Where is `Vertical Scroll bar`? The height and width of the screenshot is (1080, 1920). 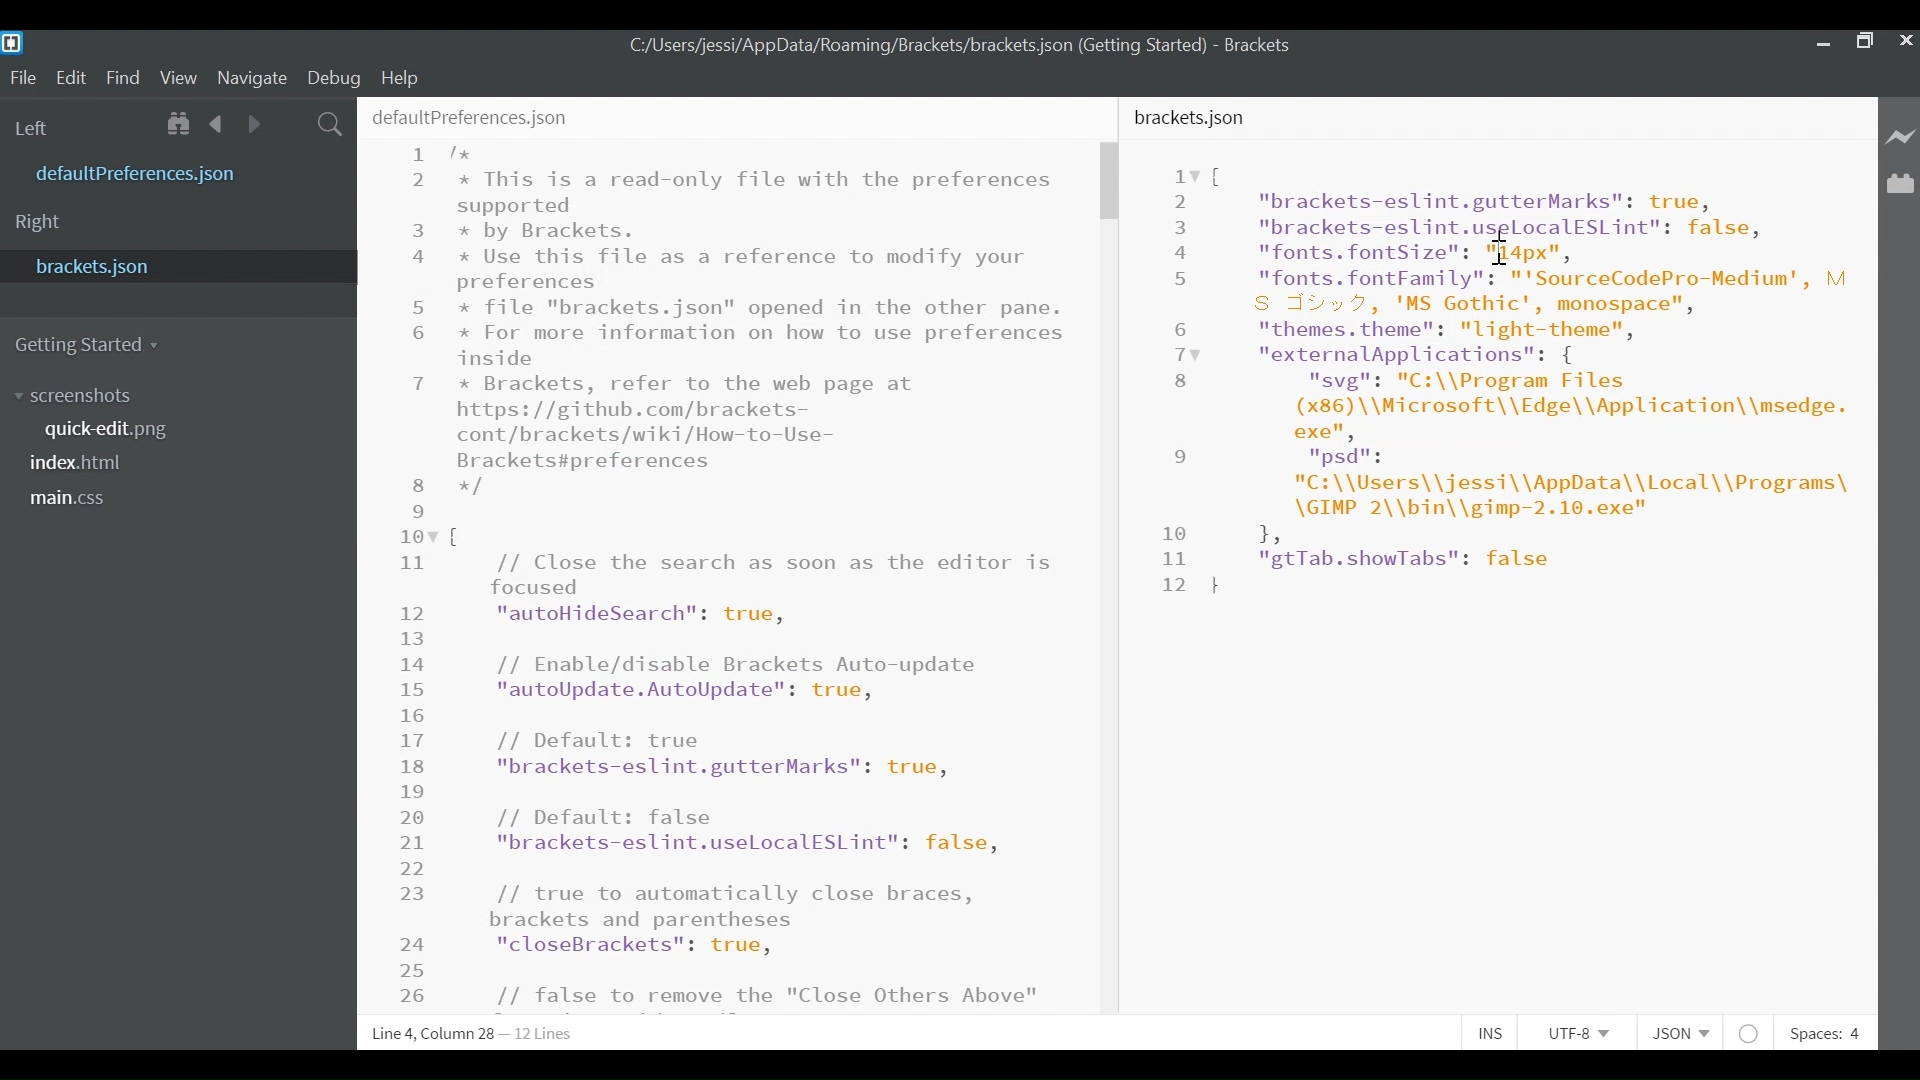 Vertical Scroll bar is located at coordinates (1111, 182).